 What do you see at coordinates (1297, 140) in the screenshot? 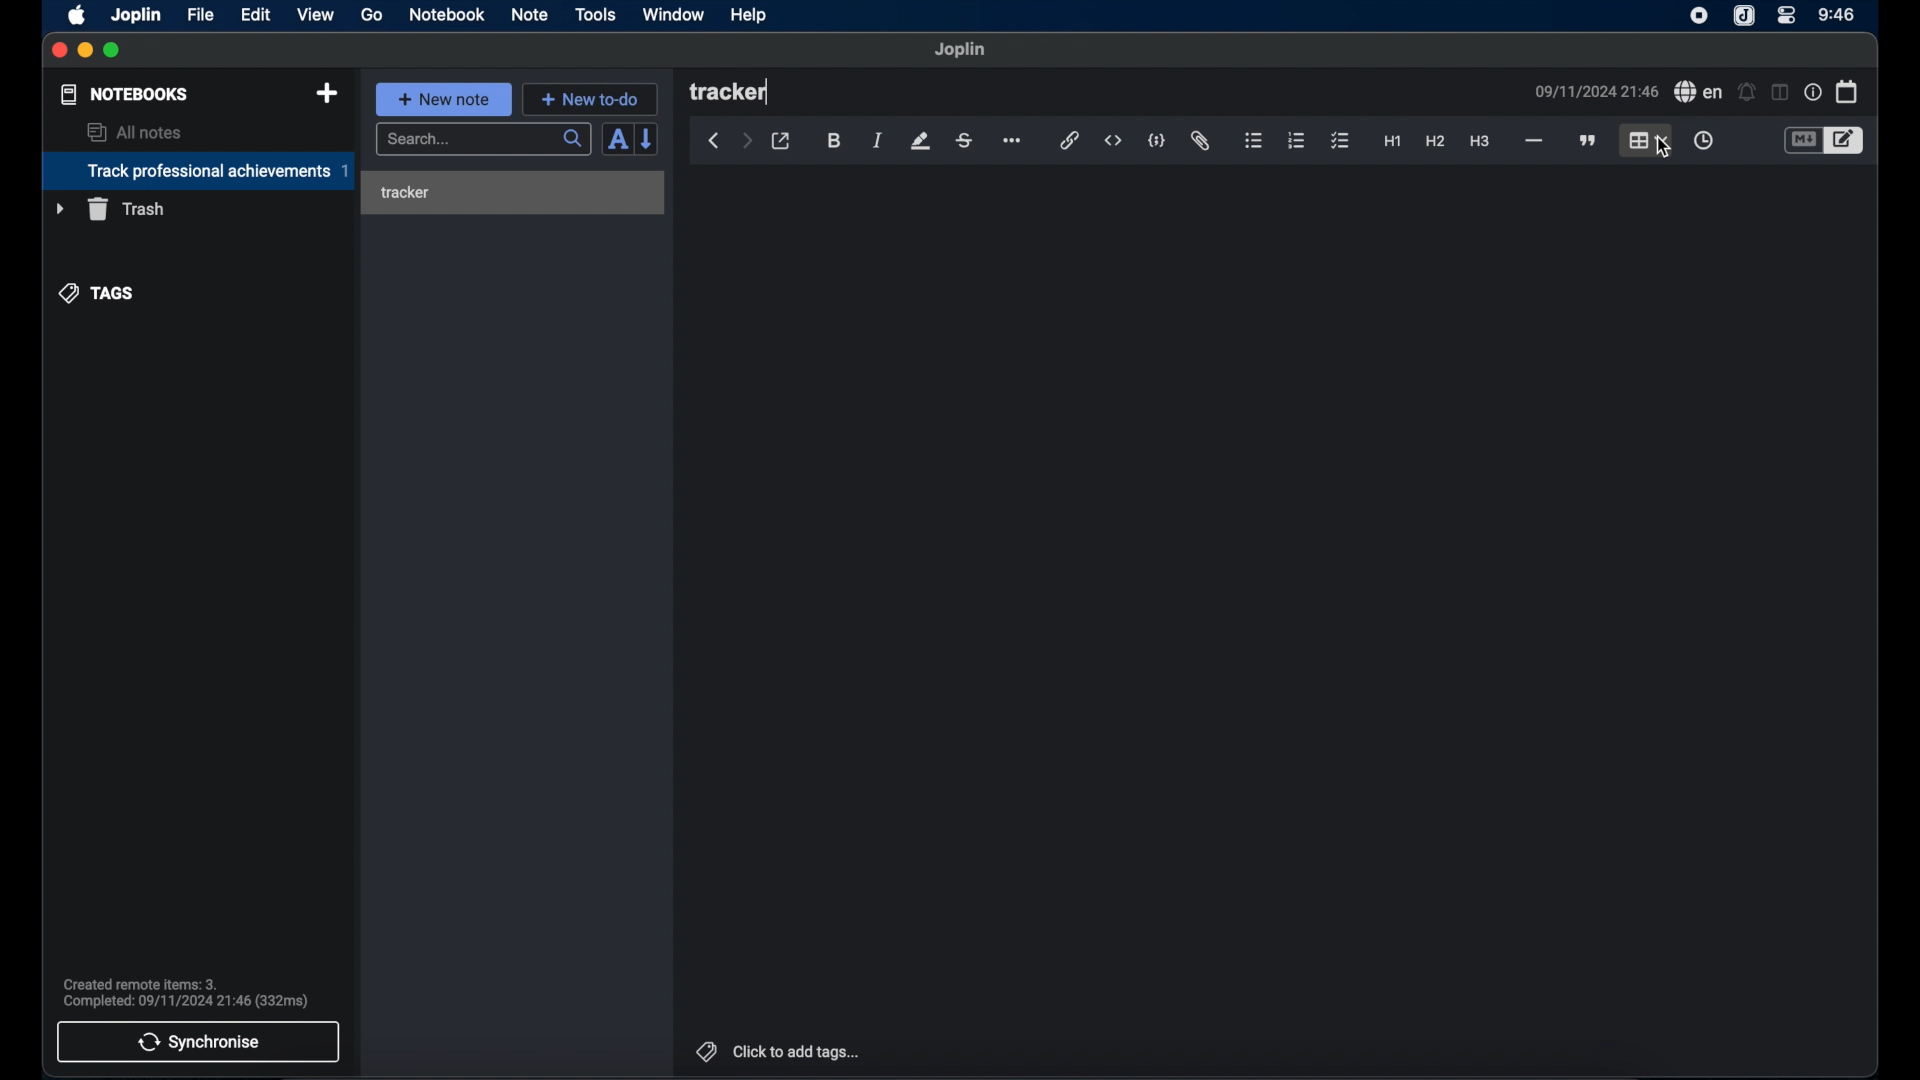
I see `numbered list` at bounding box center [1297, 140].